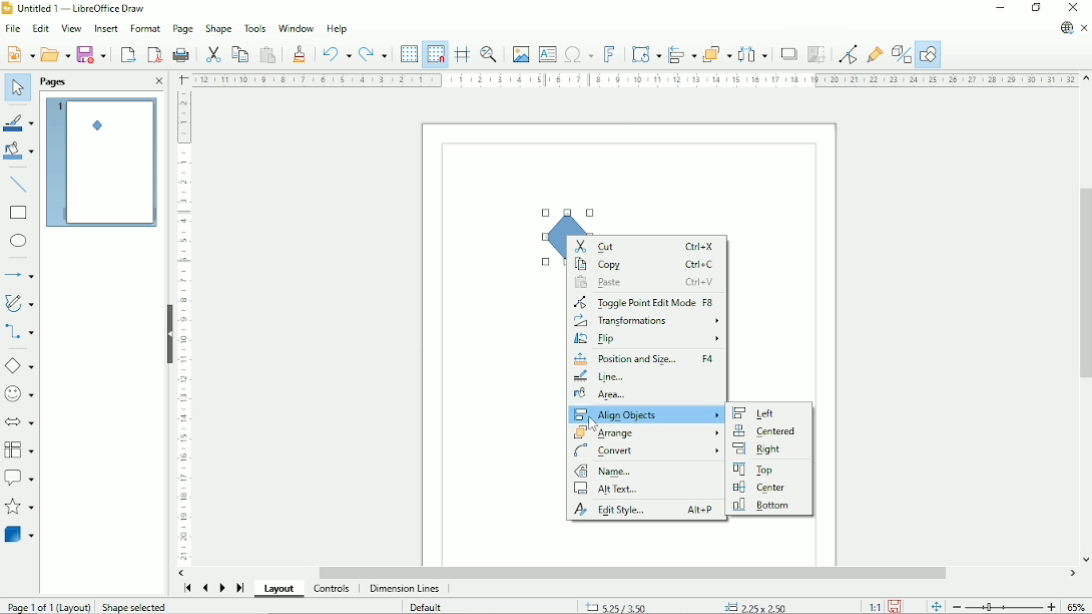 Image resolution: width=1092 pixels, height=614 pixels. Describe the element at coordinates (762, 487) in the screenshot. I see `Center` at that location.